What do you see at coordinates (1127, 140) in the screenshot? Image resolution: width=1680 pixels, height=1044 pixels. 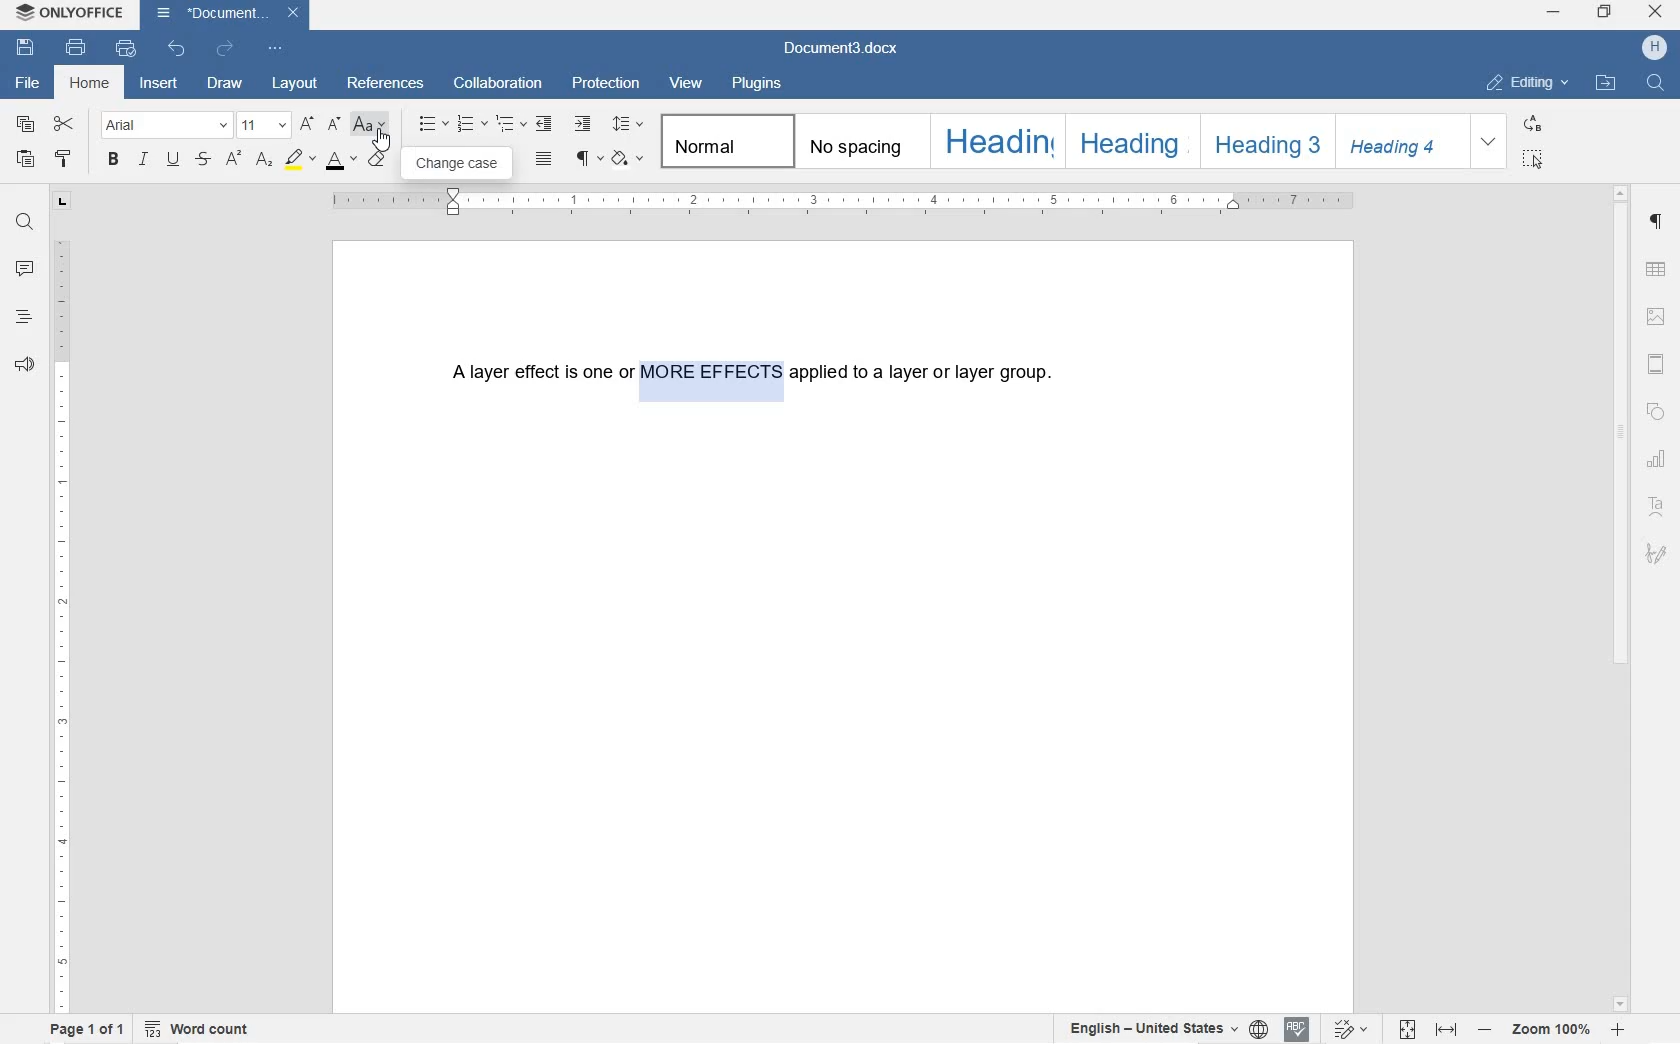 I see `HEADING 2` at bounding box center [1127, 140].